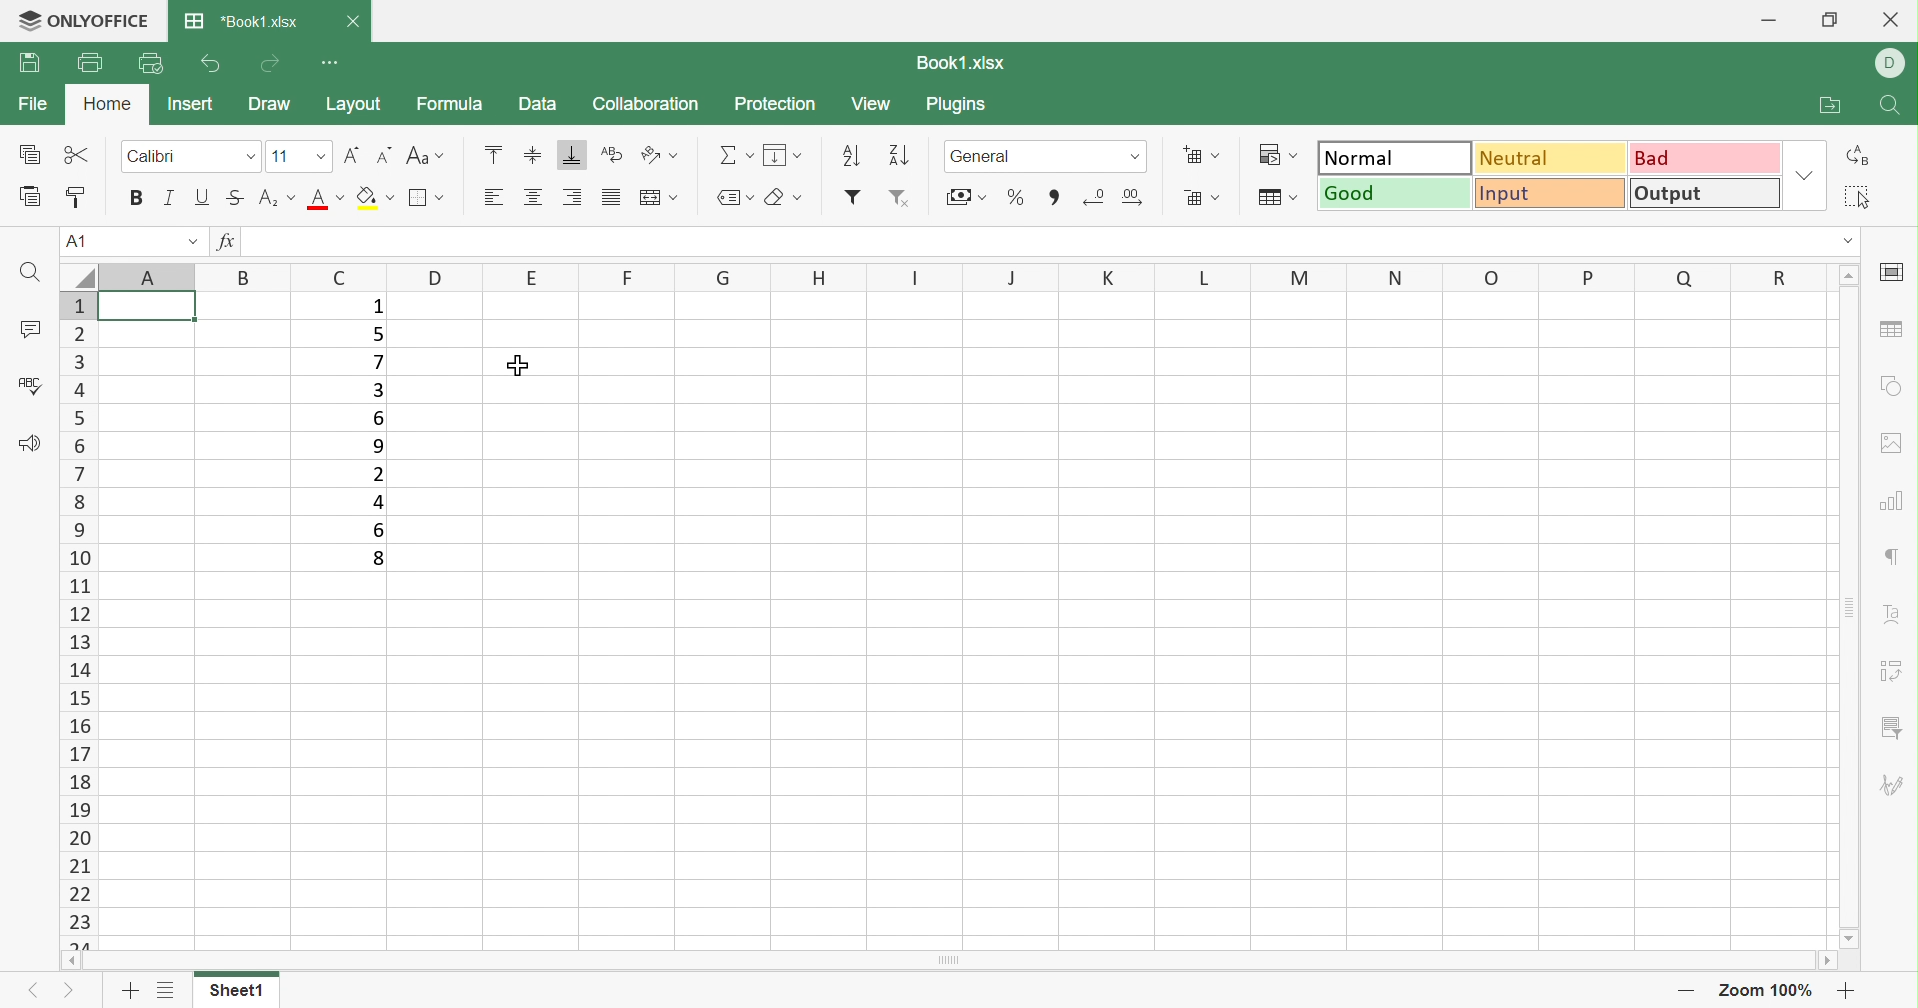 This screenshot has width=1918, height=1008. What do you see at coordinates (231, 242) in the screenshot?
I see `fx` at bounding box center [231, 242].